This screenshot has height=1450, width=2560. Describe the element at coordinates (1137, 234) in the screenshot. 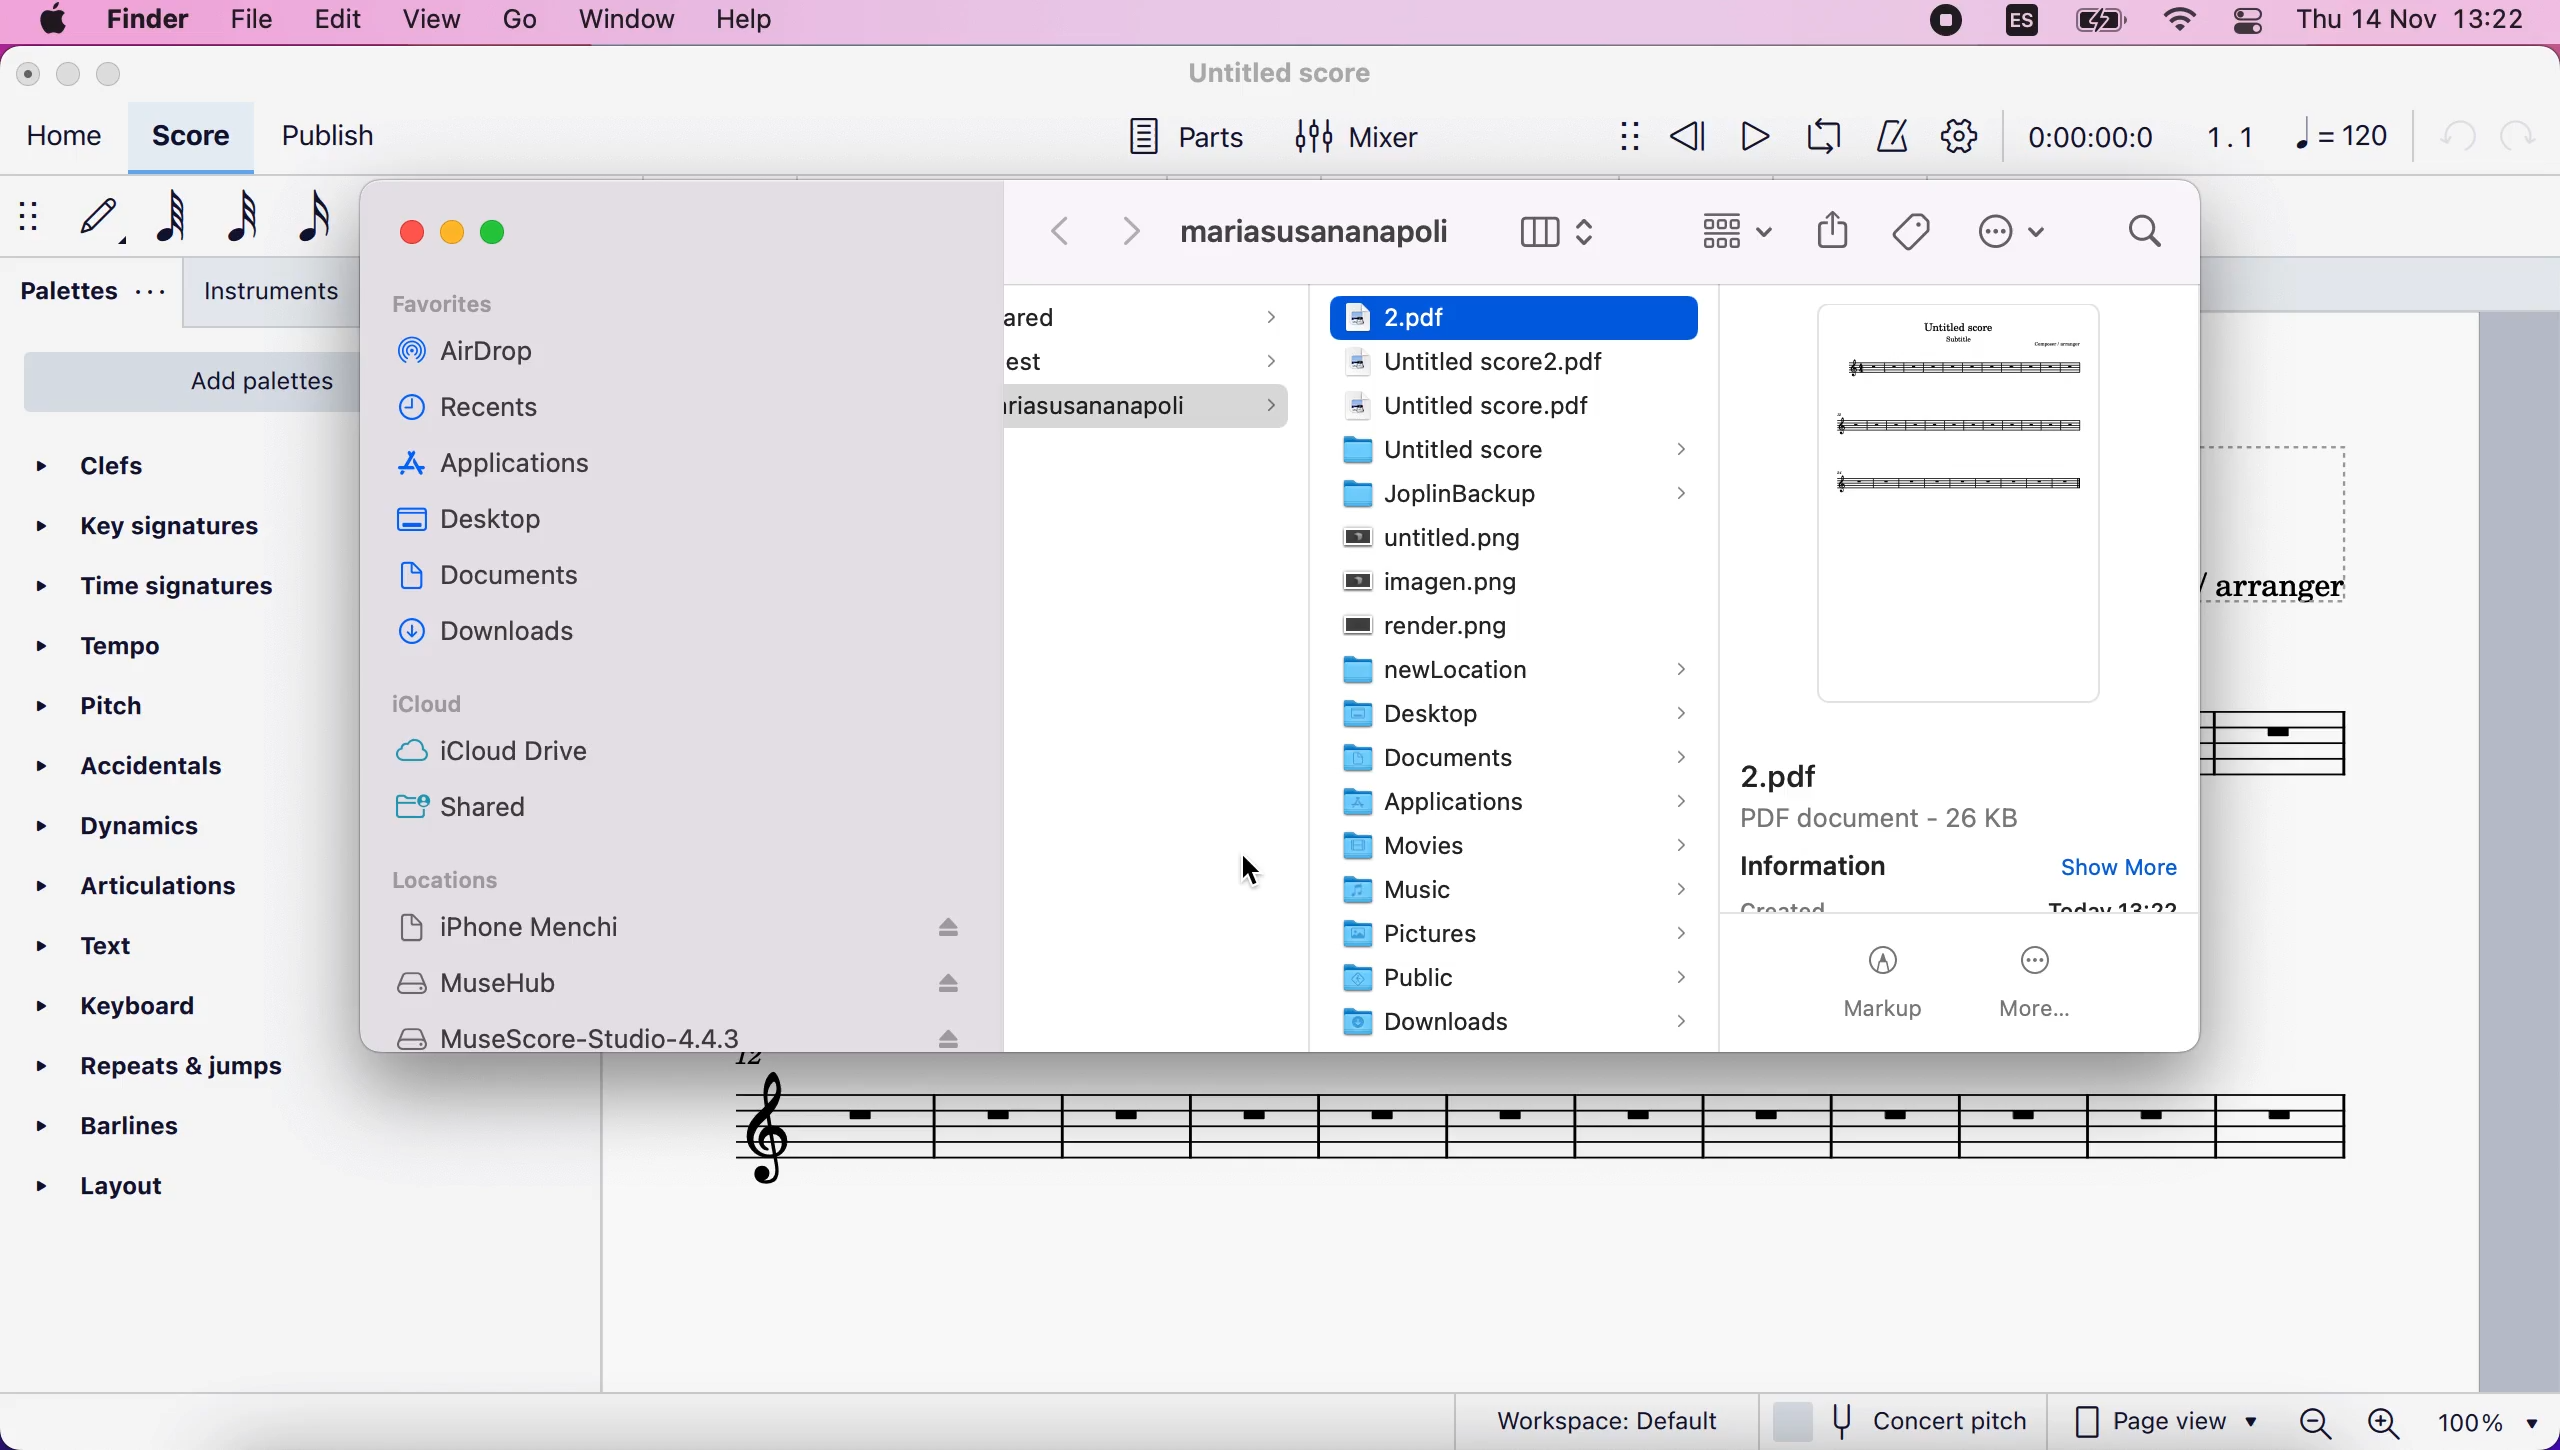

I see `forward` at that location.